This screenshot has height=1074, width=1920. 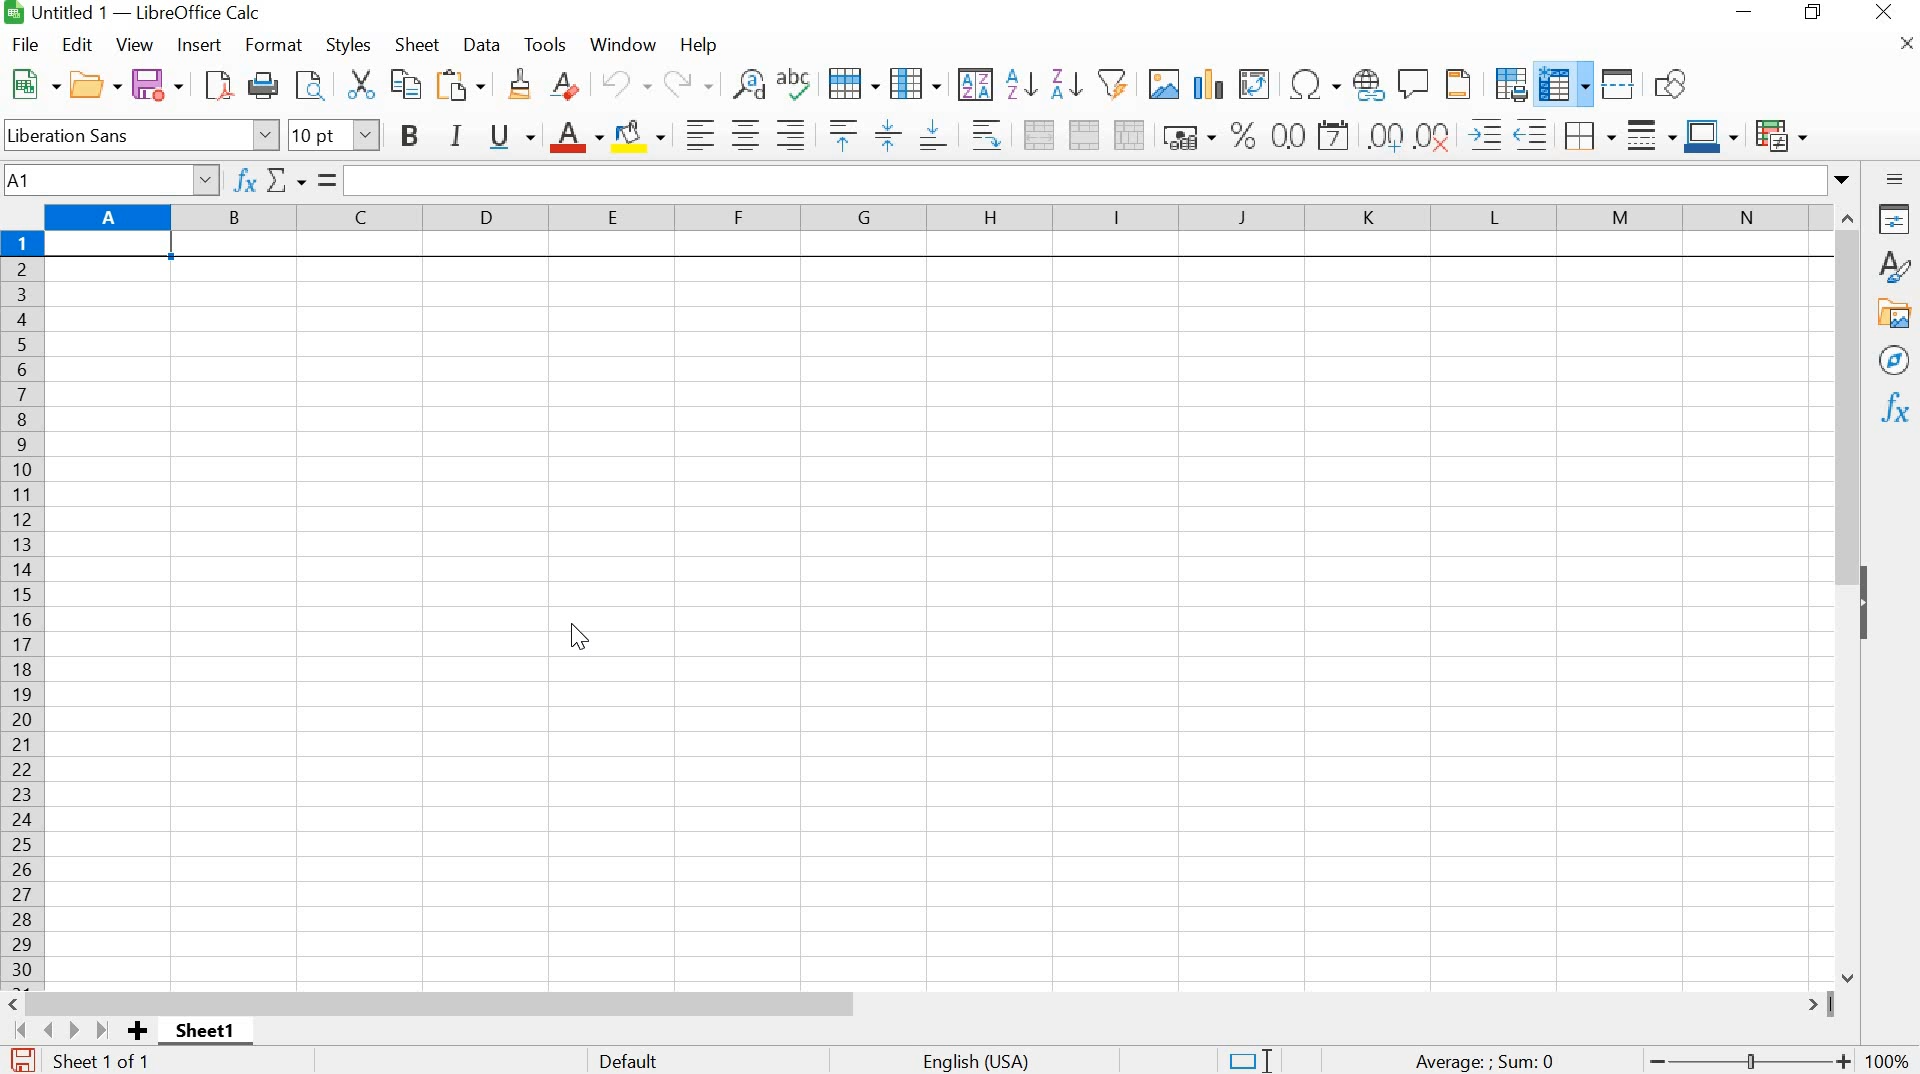 I want to click on SHEET, so click(x=418, y=47).